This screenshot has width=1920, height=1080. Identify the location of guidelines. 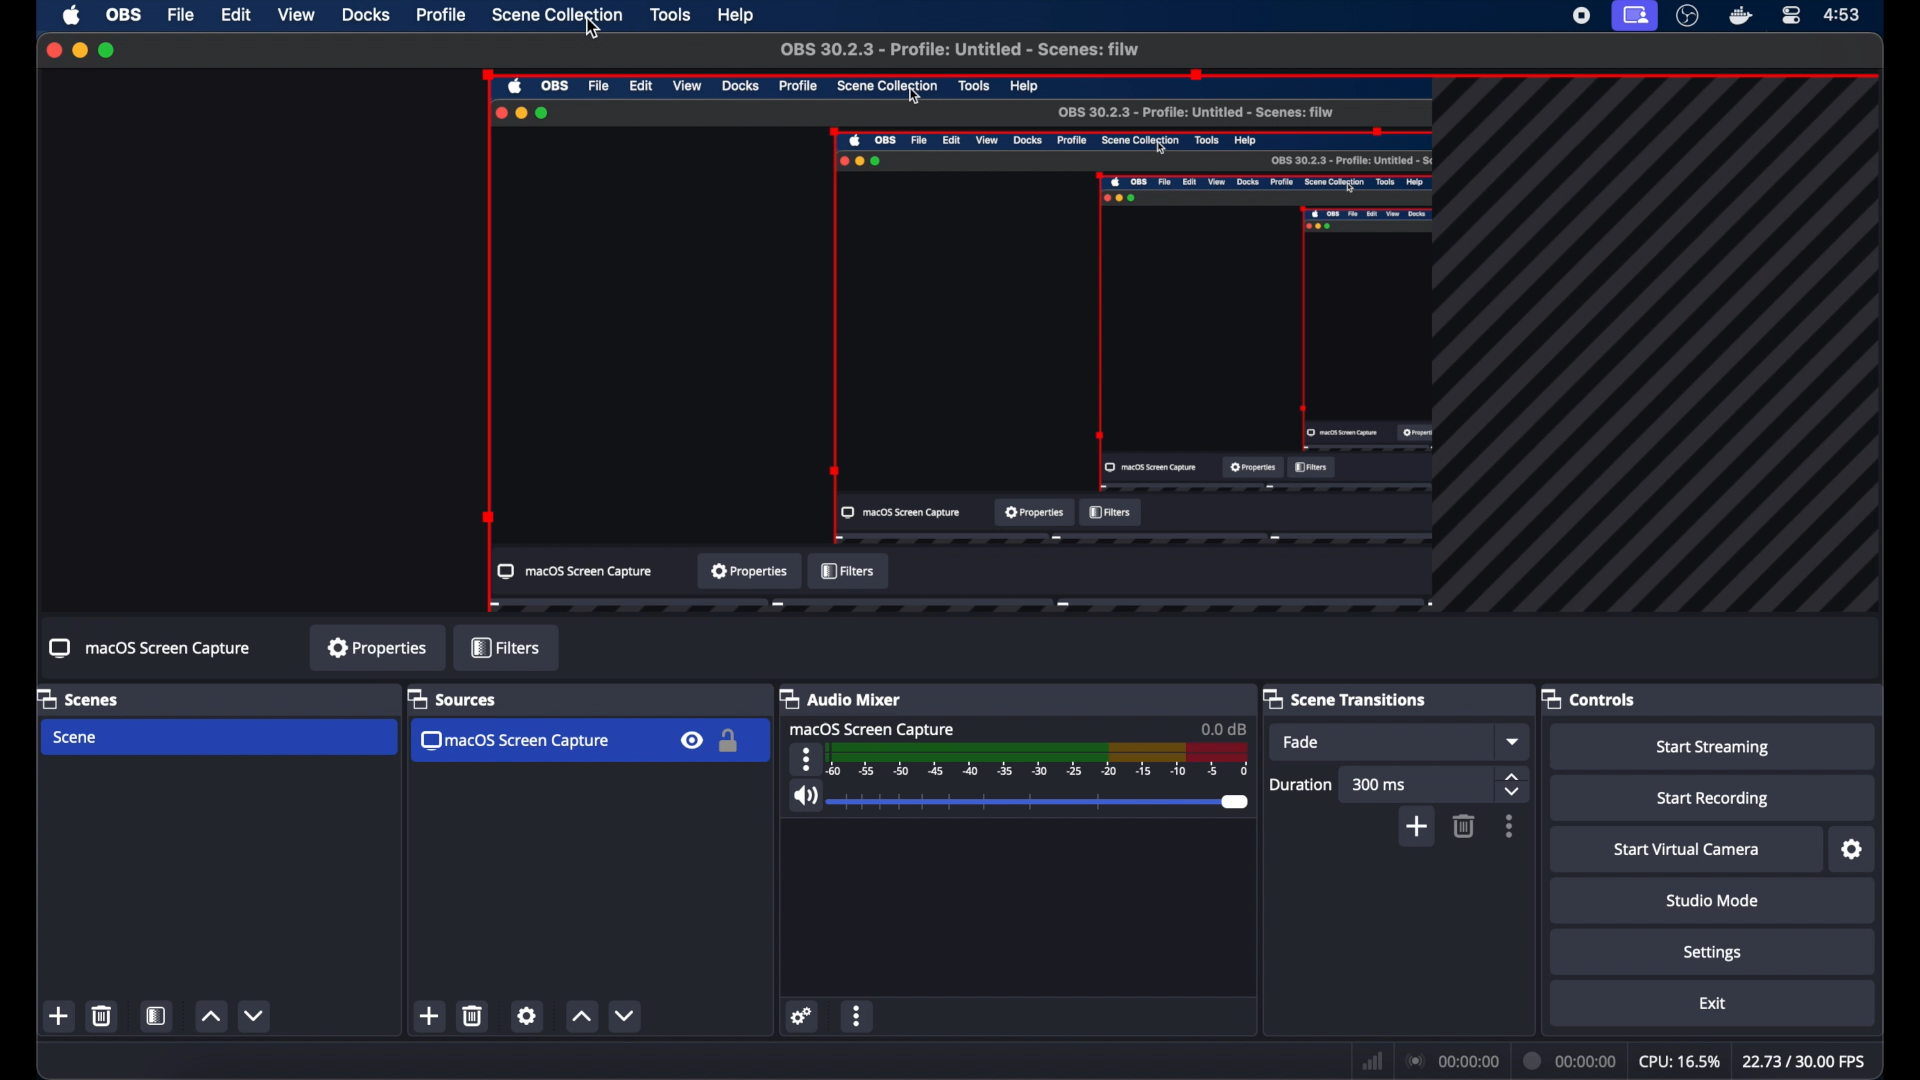
(1664, 350).